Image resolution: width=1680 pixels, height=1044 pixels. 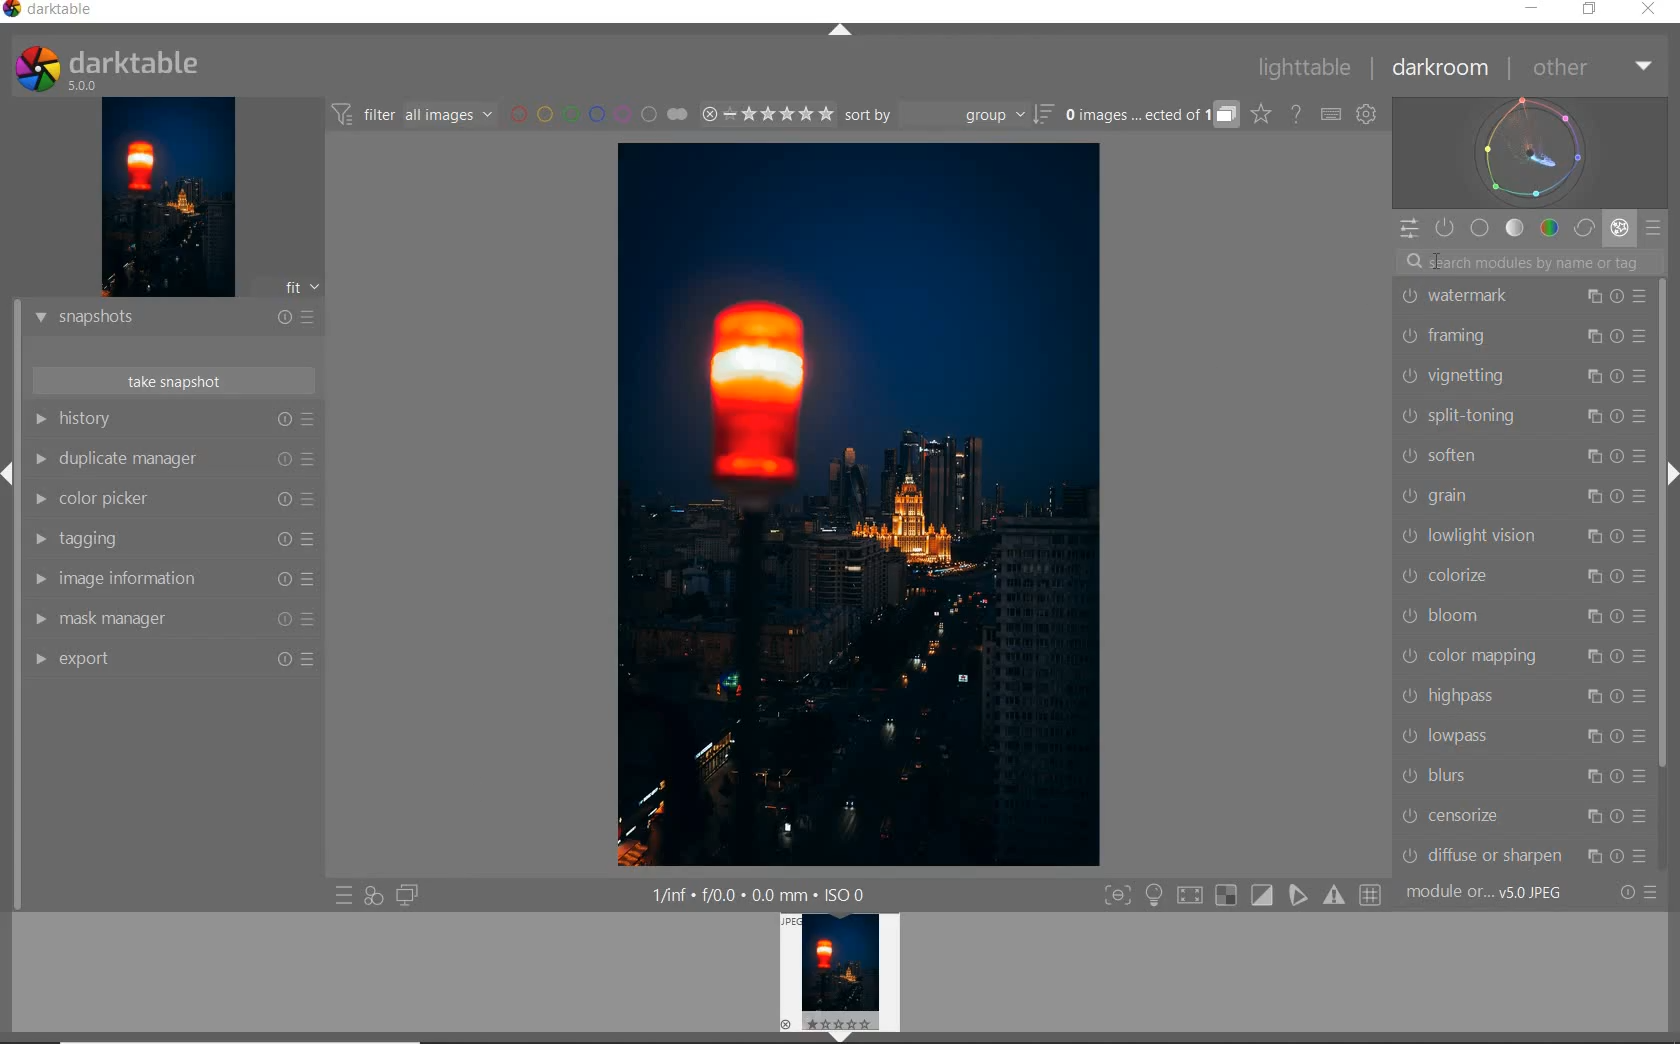 What do you see at coordinates (1591, 335) in the screenshot?
I see `Multiple instance` at bounding box center [1591, 335].